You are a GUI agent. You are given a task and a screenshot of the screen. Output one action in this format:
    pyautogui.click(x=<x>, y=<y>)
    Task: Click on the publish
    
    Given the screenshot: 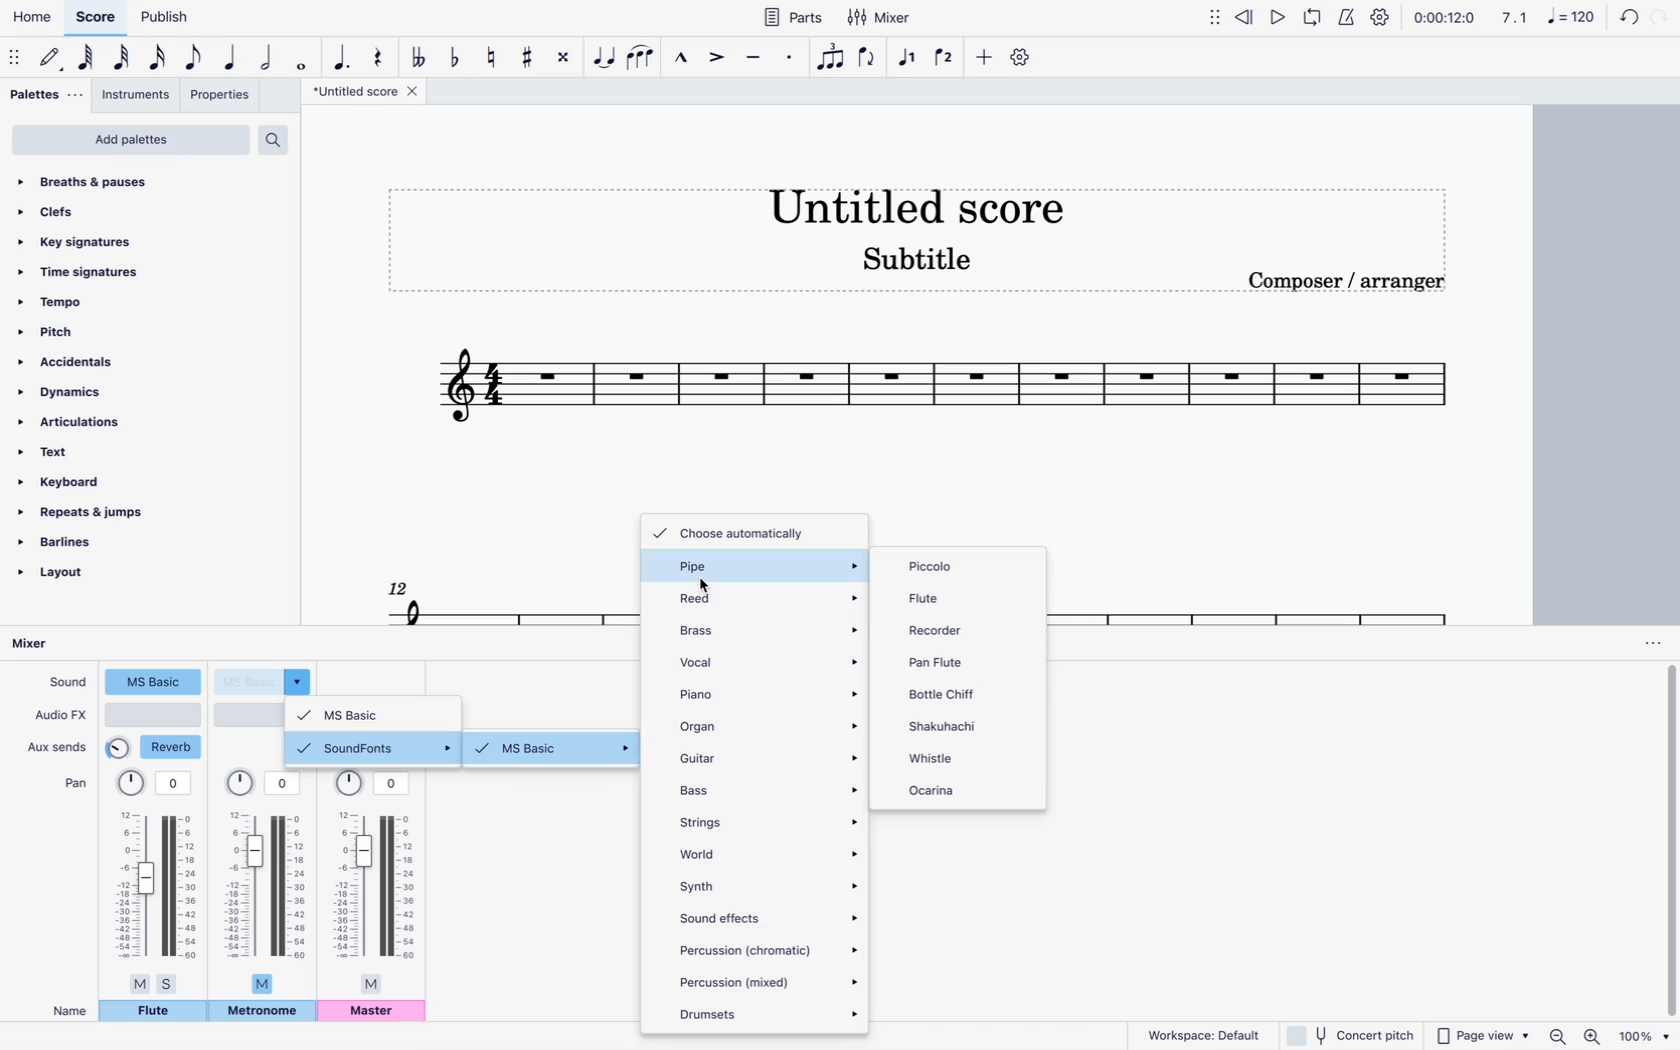 What is the action you would take?
    pyautogui.click(x=163, y=19)
    